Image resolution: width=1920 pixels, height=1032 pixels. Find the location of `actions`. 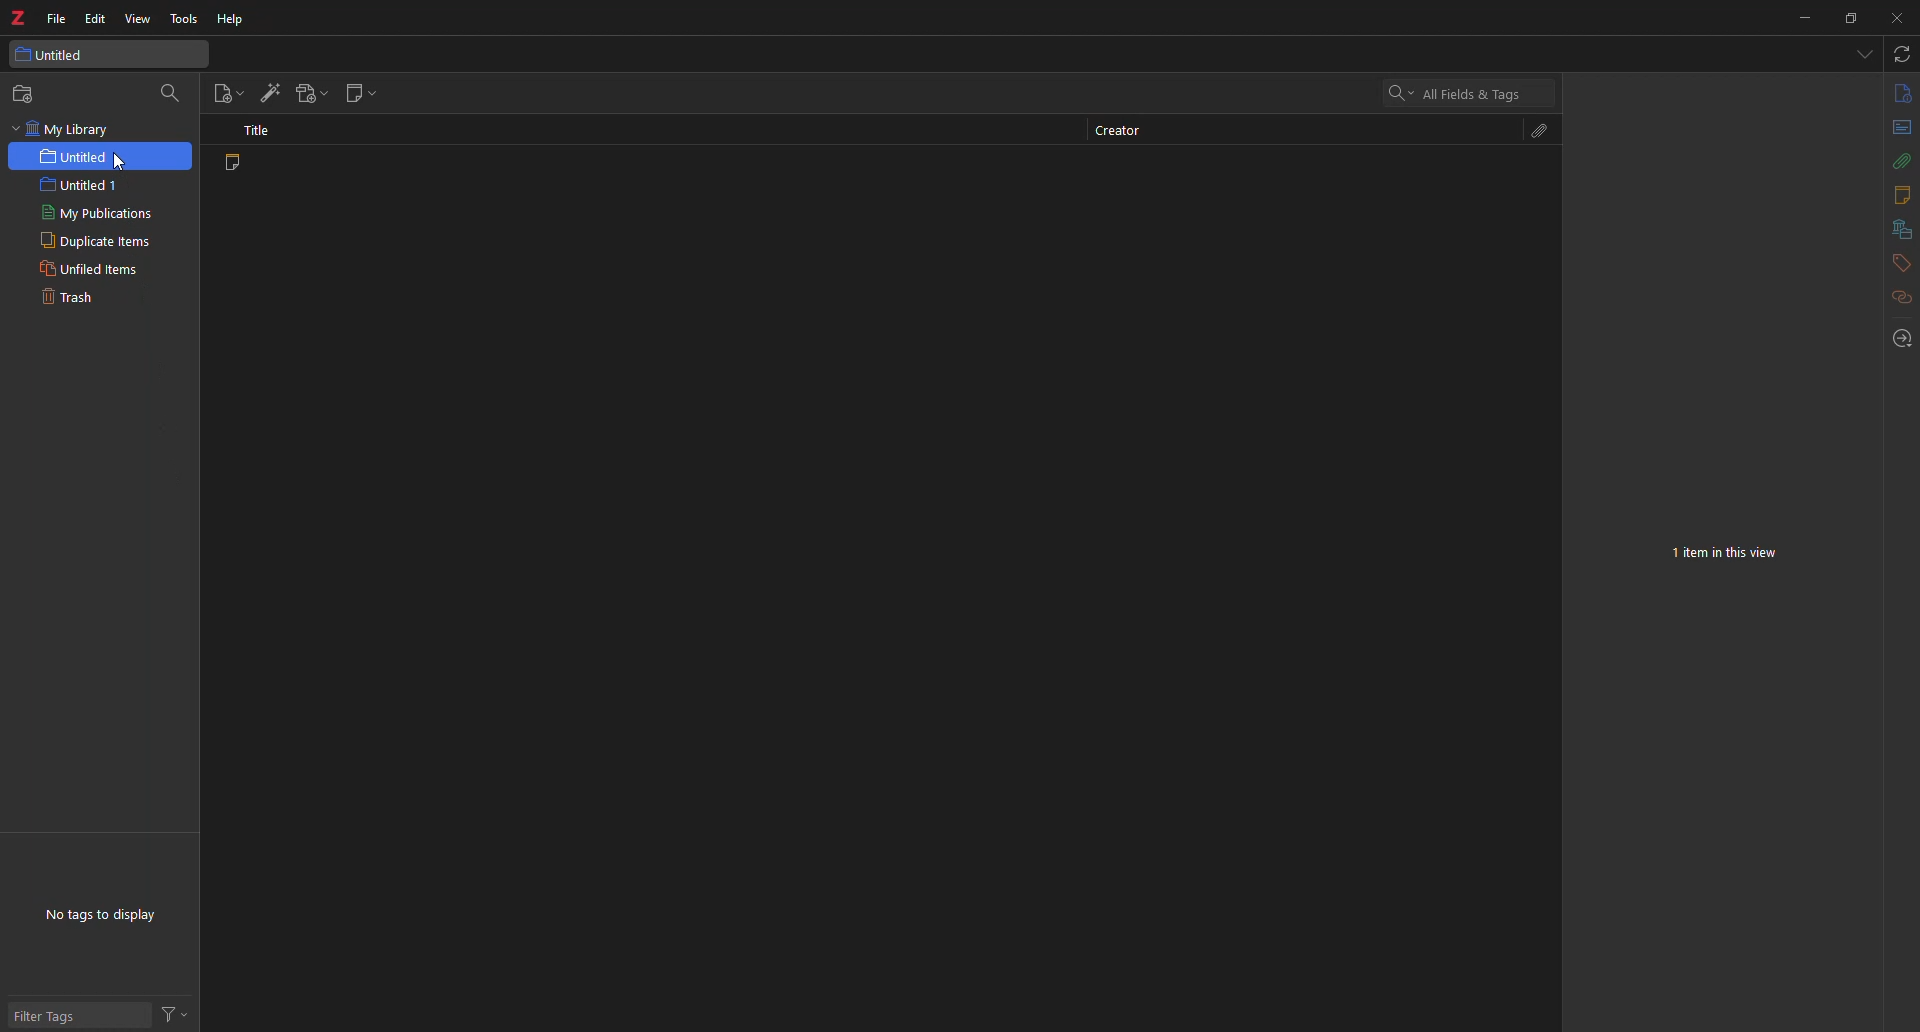

actions is located at coordinates (178, 1014).